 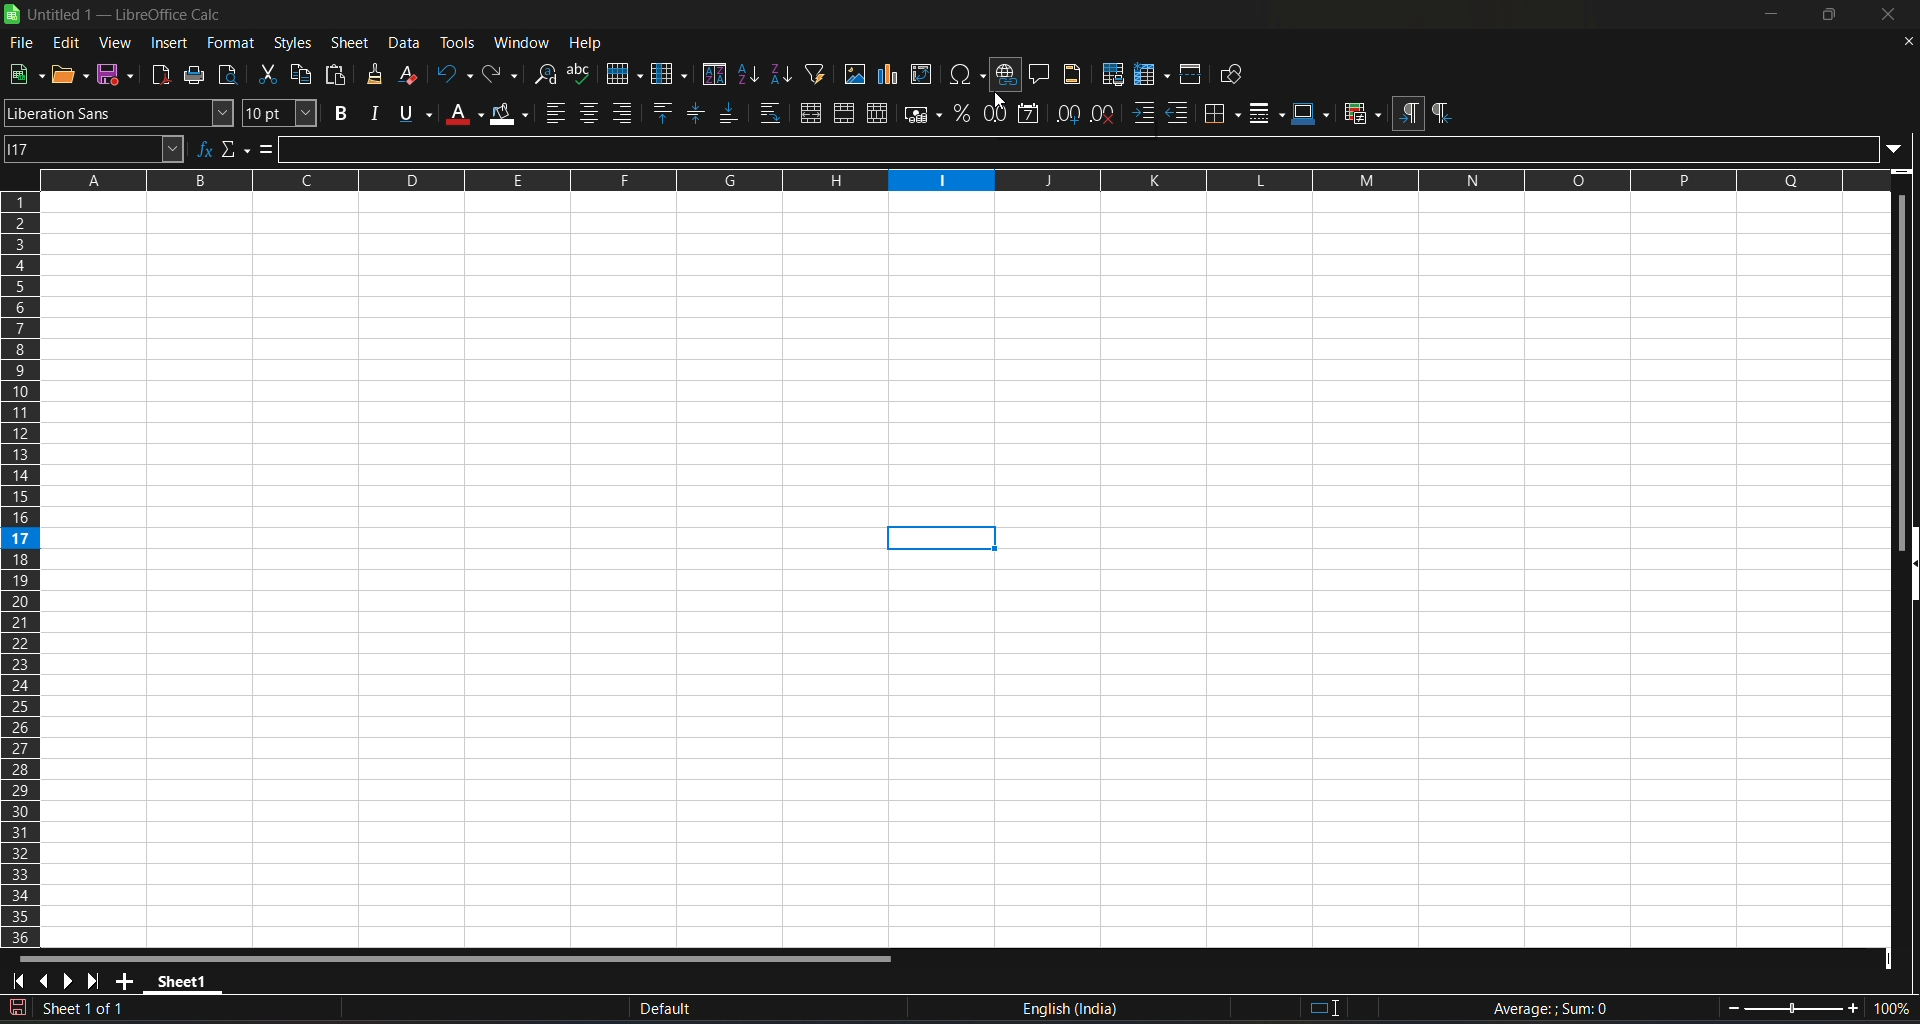 What do you see at coordinates (350, 43) in the screenshot?
I see `sheet` at bounding box center [350, 43].